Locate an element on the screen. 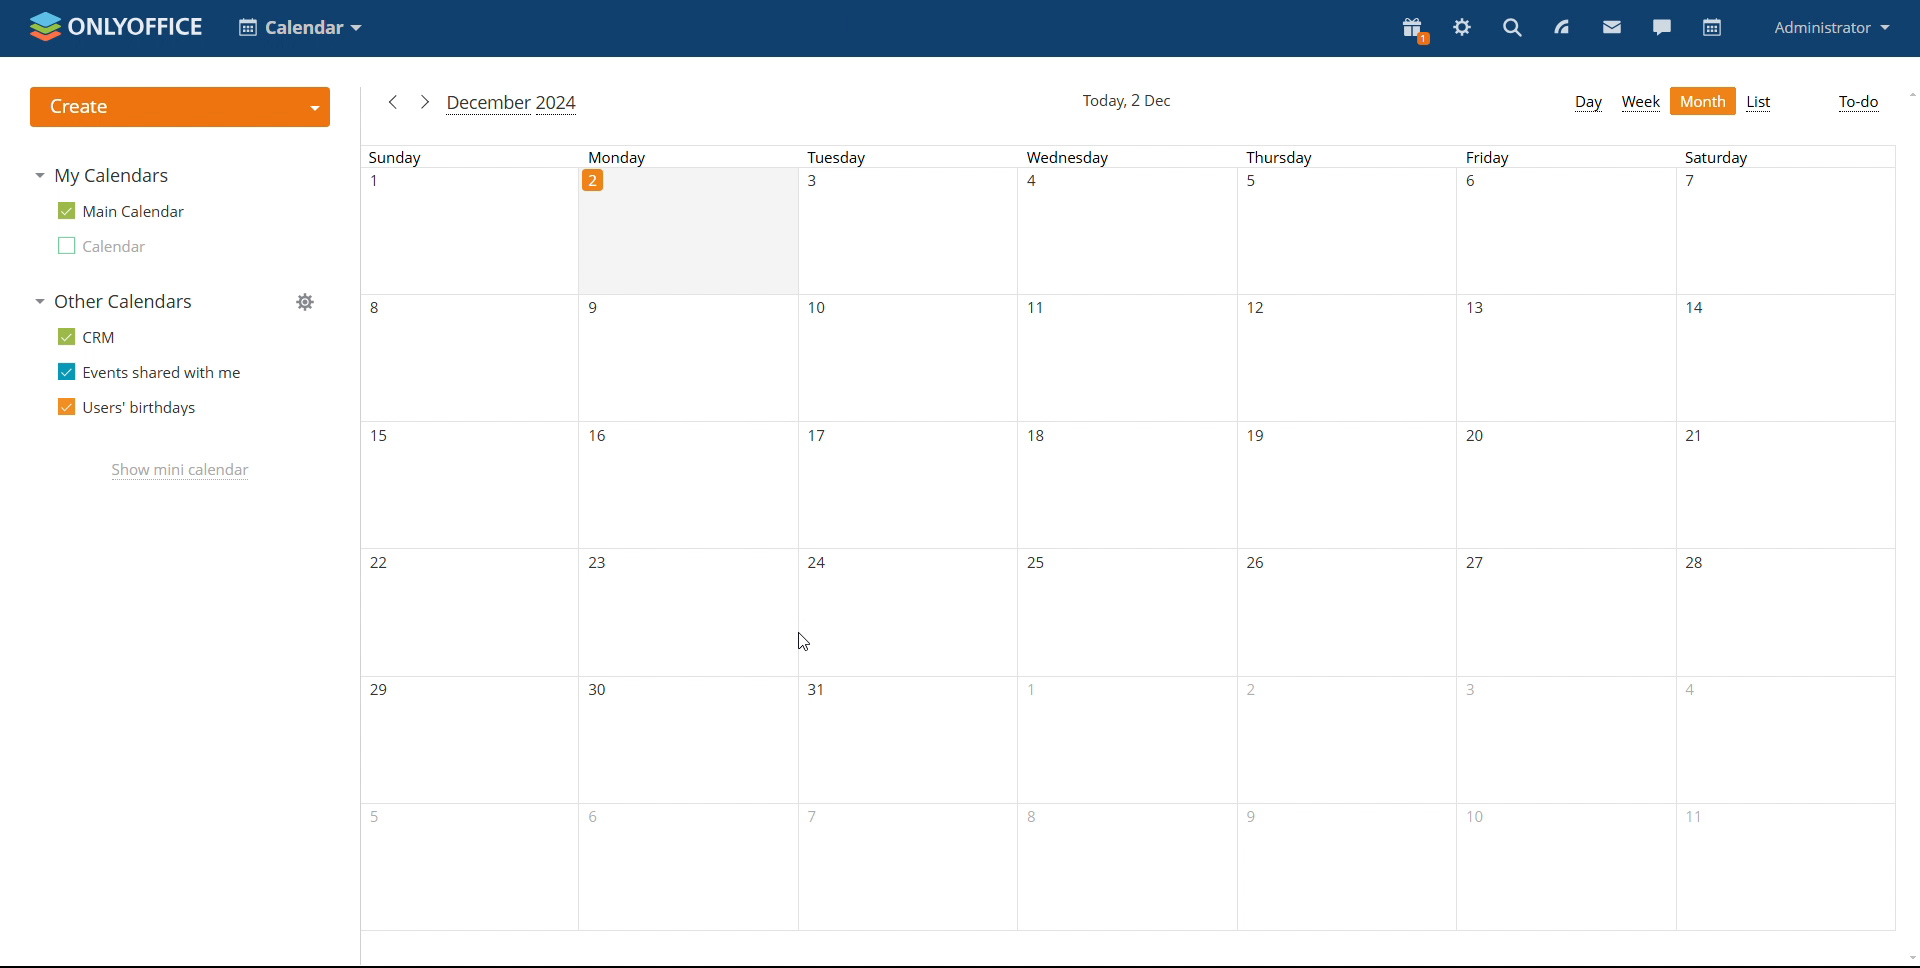 This screenshot has height=968, width=1920. events shared with me is located at coordinates (149, 371).